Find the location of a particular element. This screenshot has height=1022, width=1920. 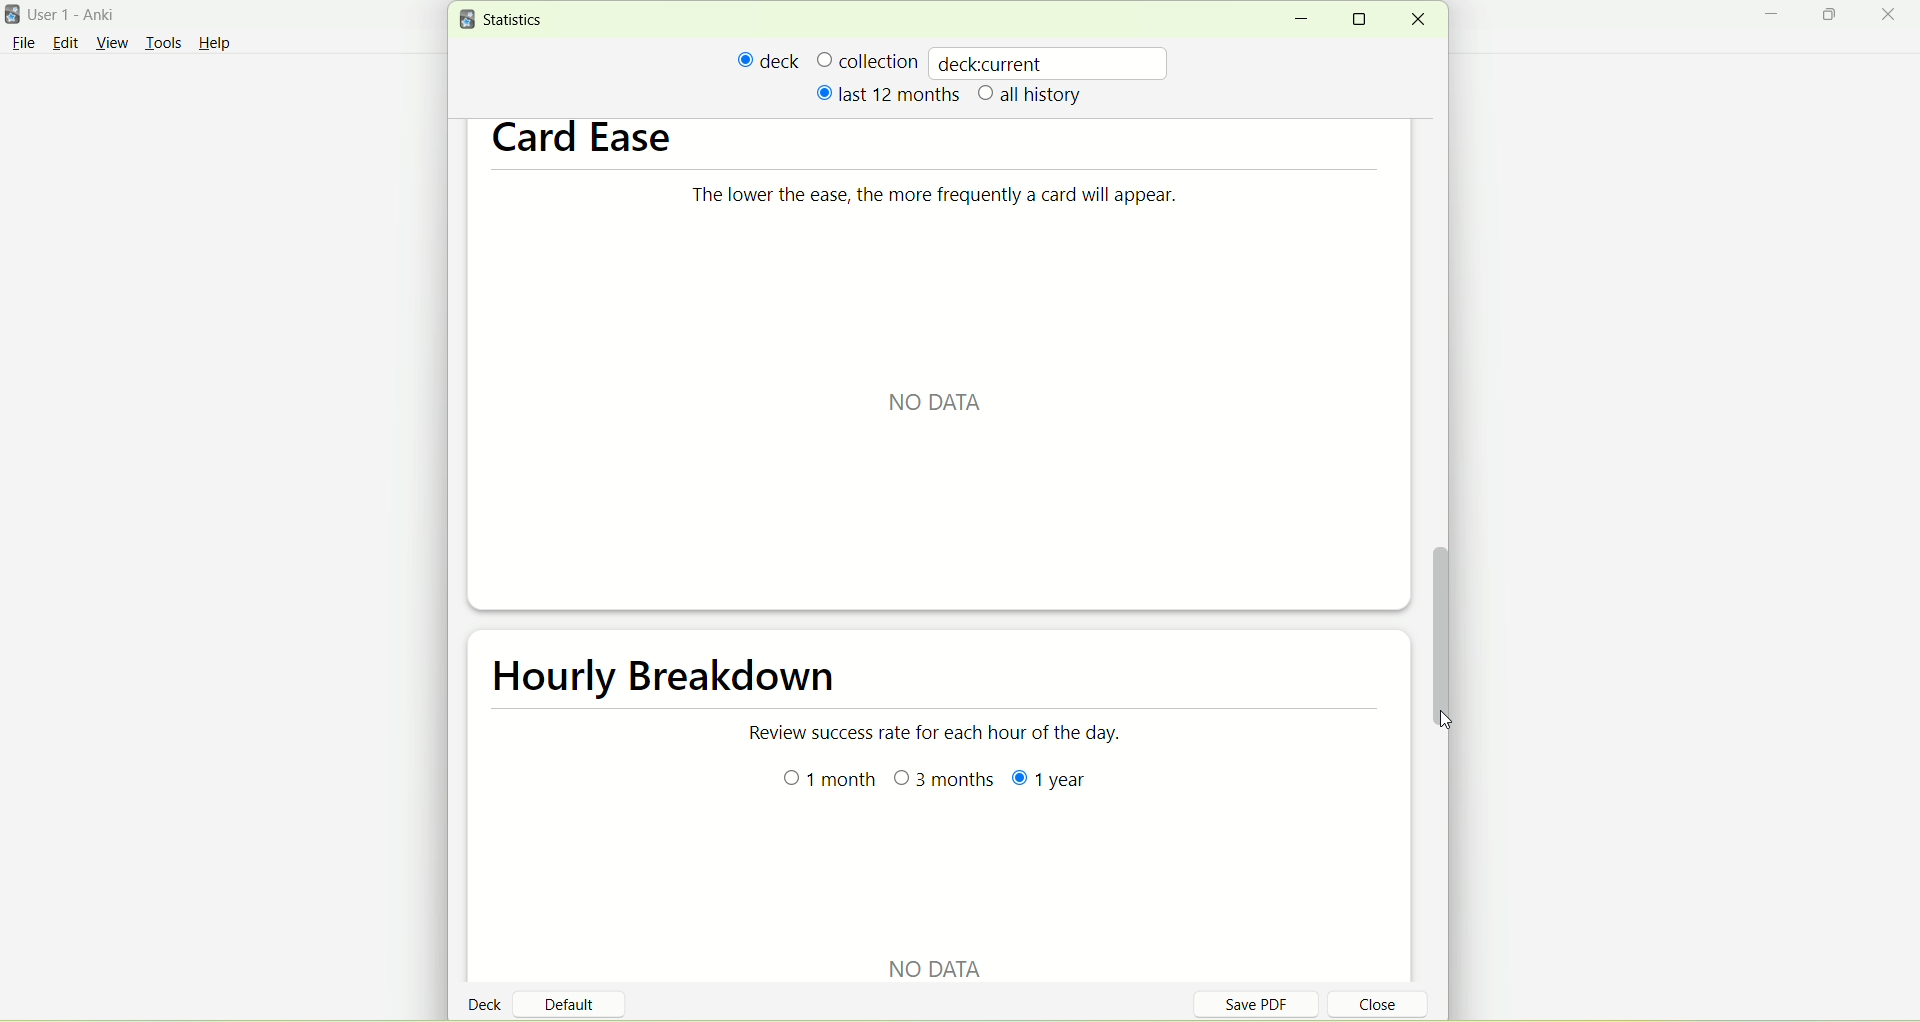

card ease is located at coordinates (583, 139).